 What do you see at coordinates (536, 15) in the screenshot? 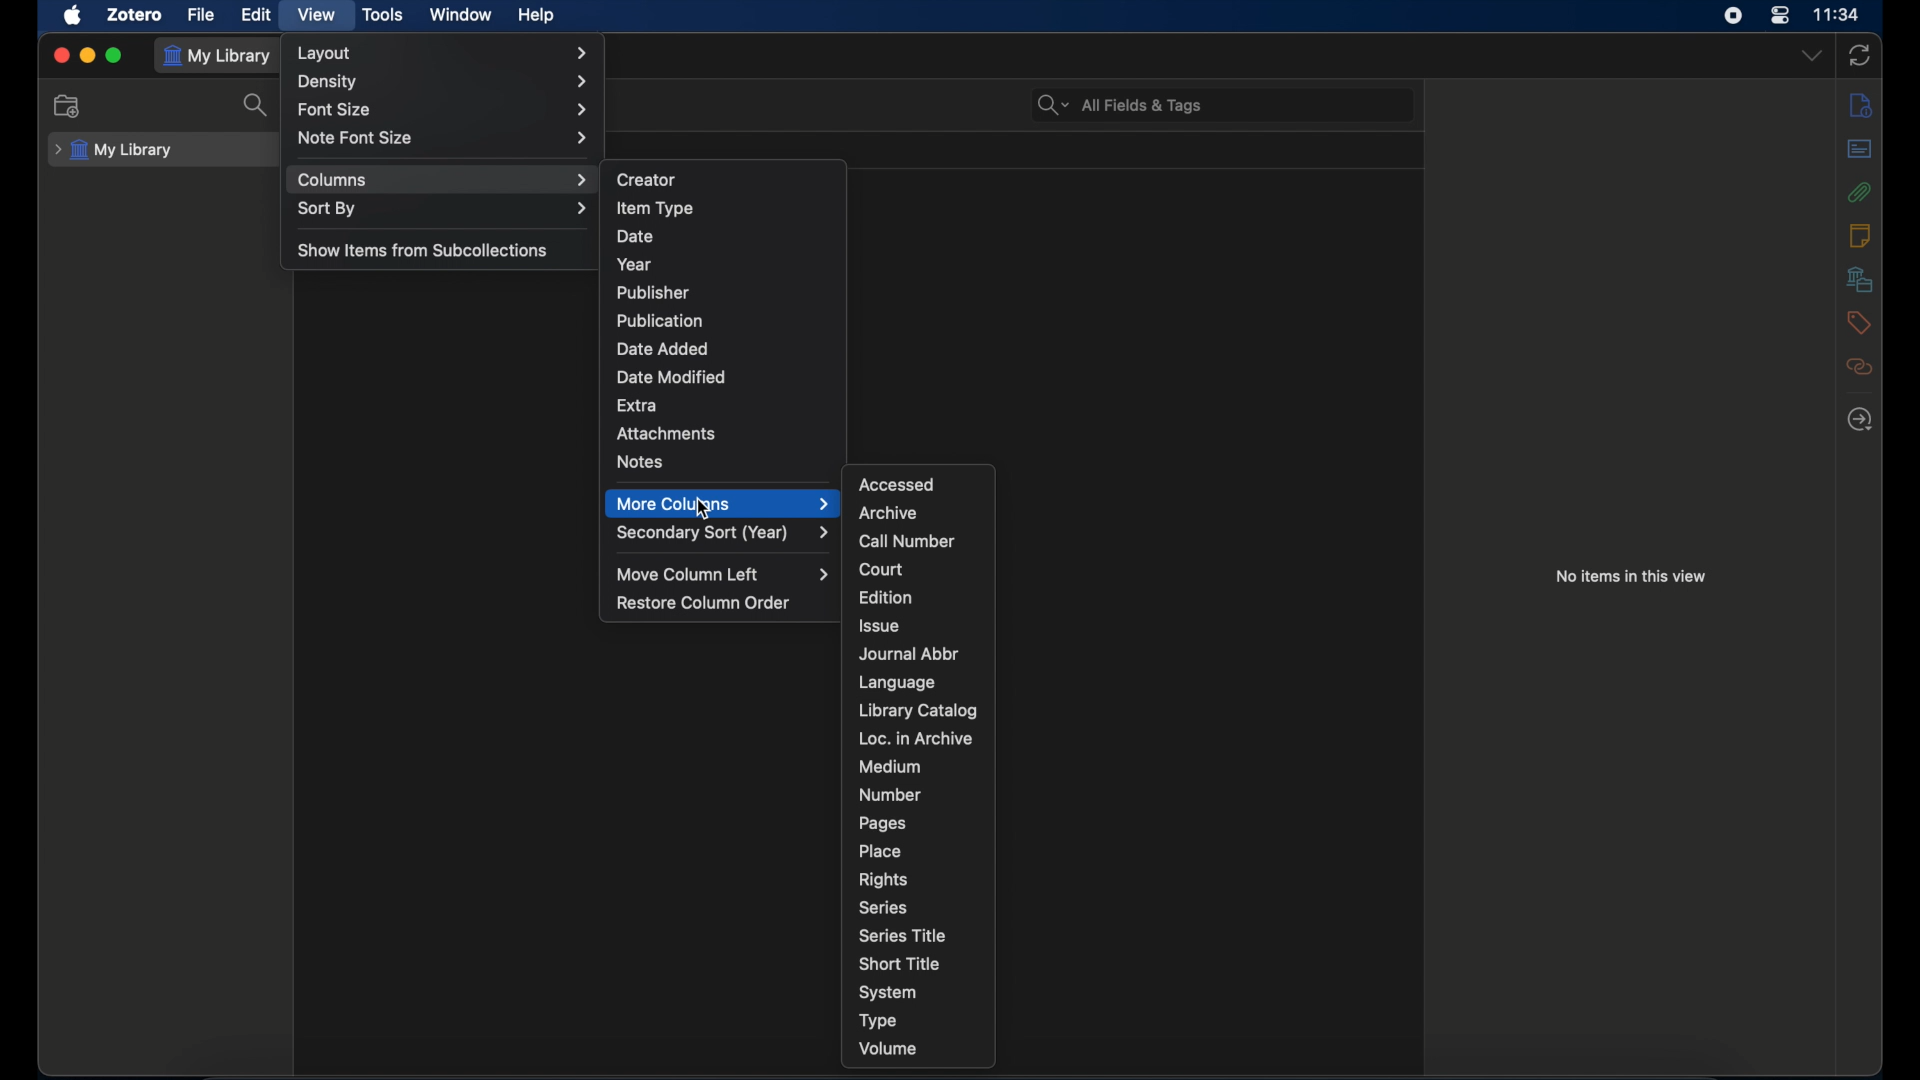
I see `help` at bounding box center [536, 15].